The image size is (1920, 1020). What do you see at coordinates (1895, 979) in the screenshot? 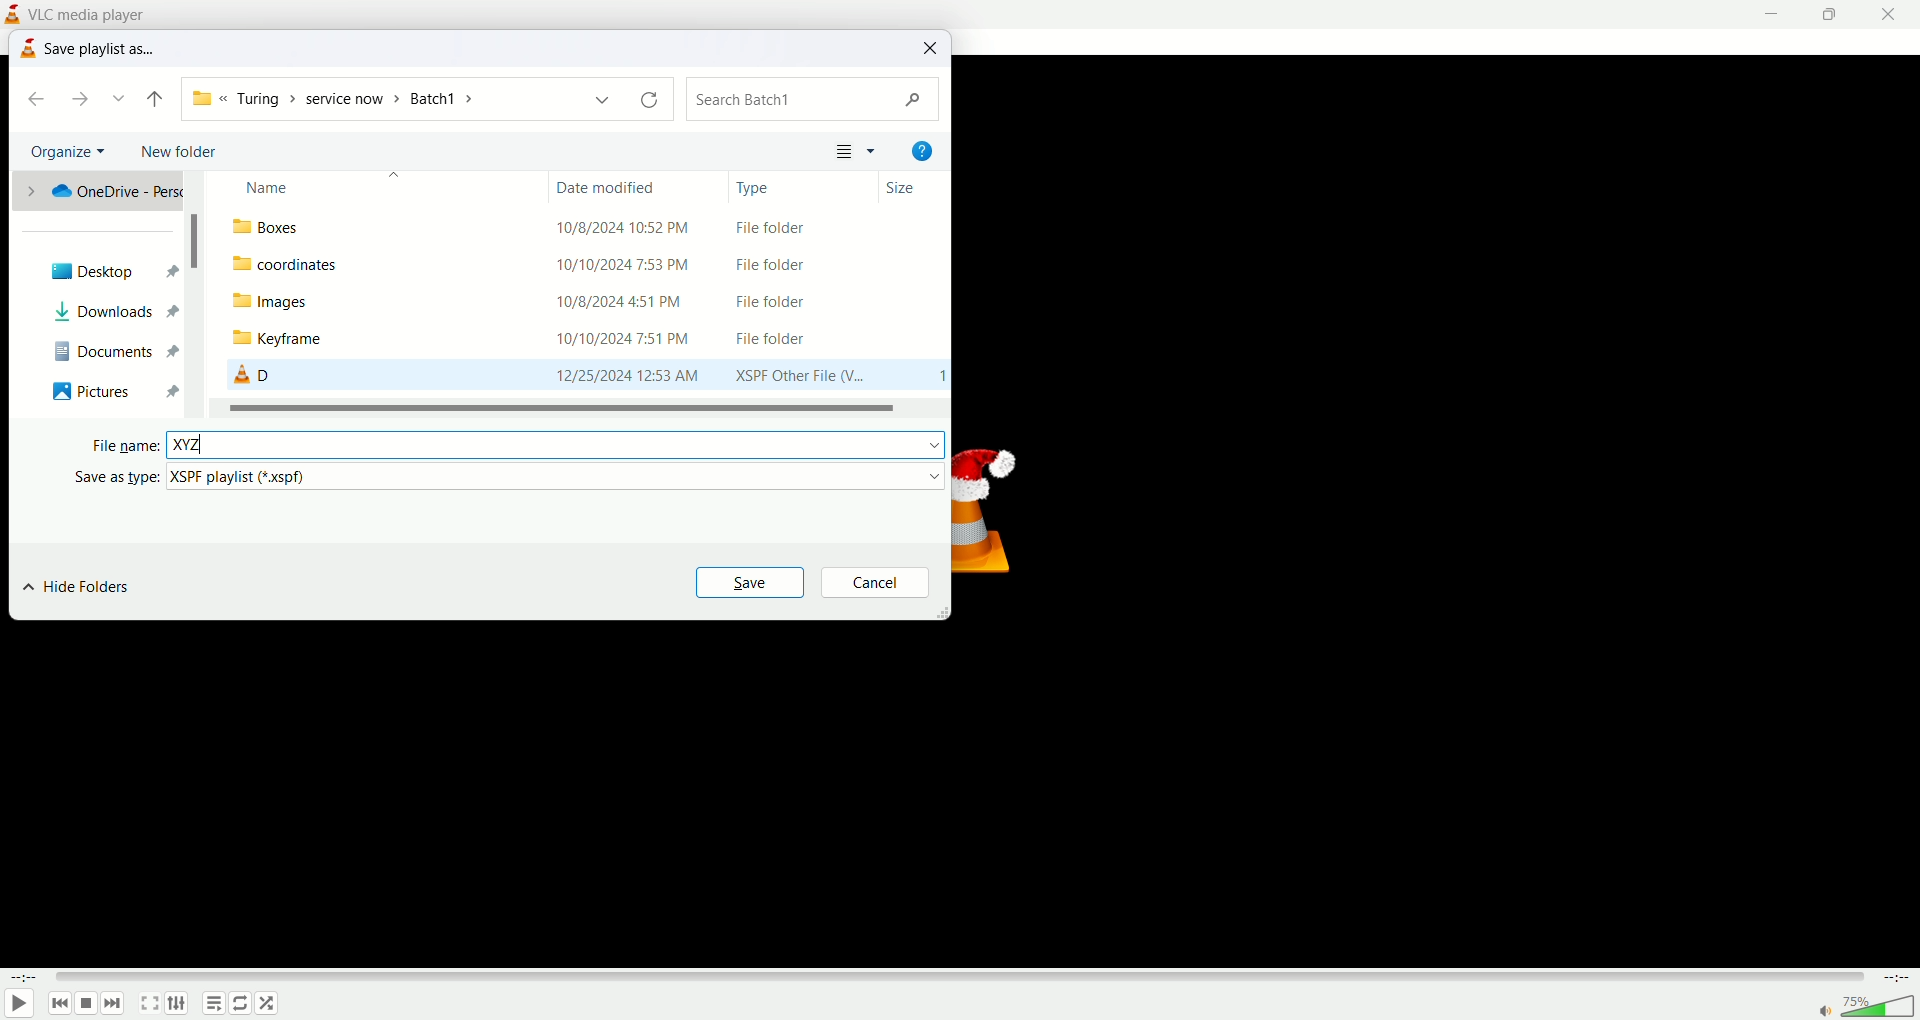
I see `remaining time` at bounding box center [1895, 979].